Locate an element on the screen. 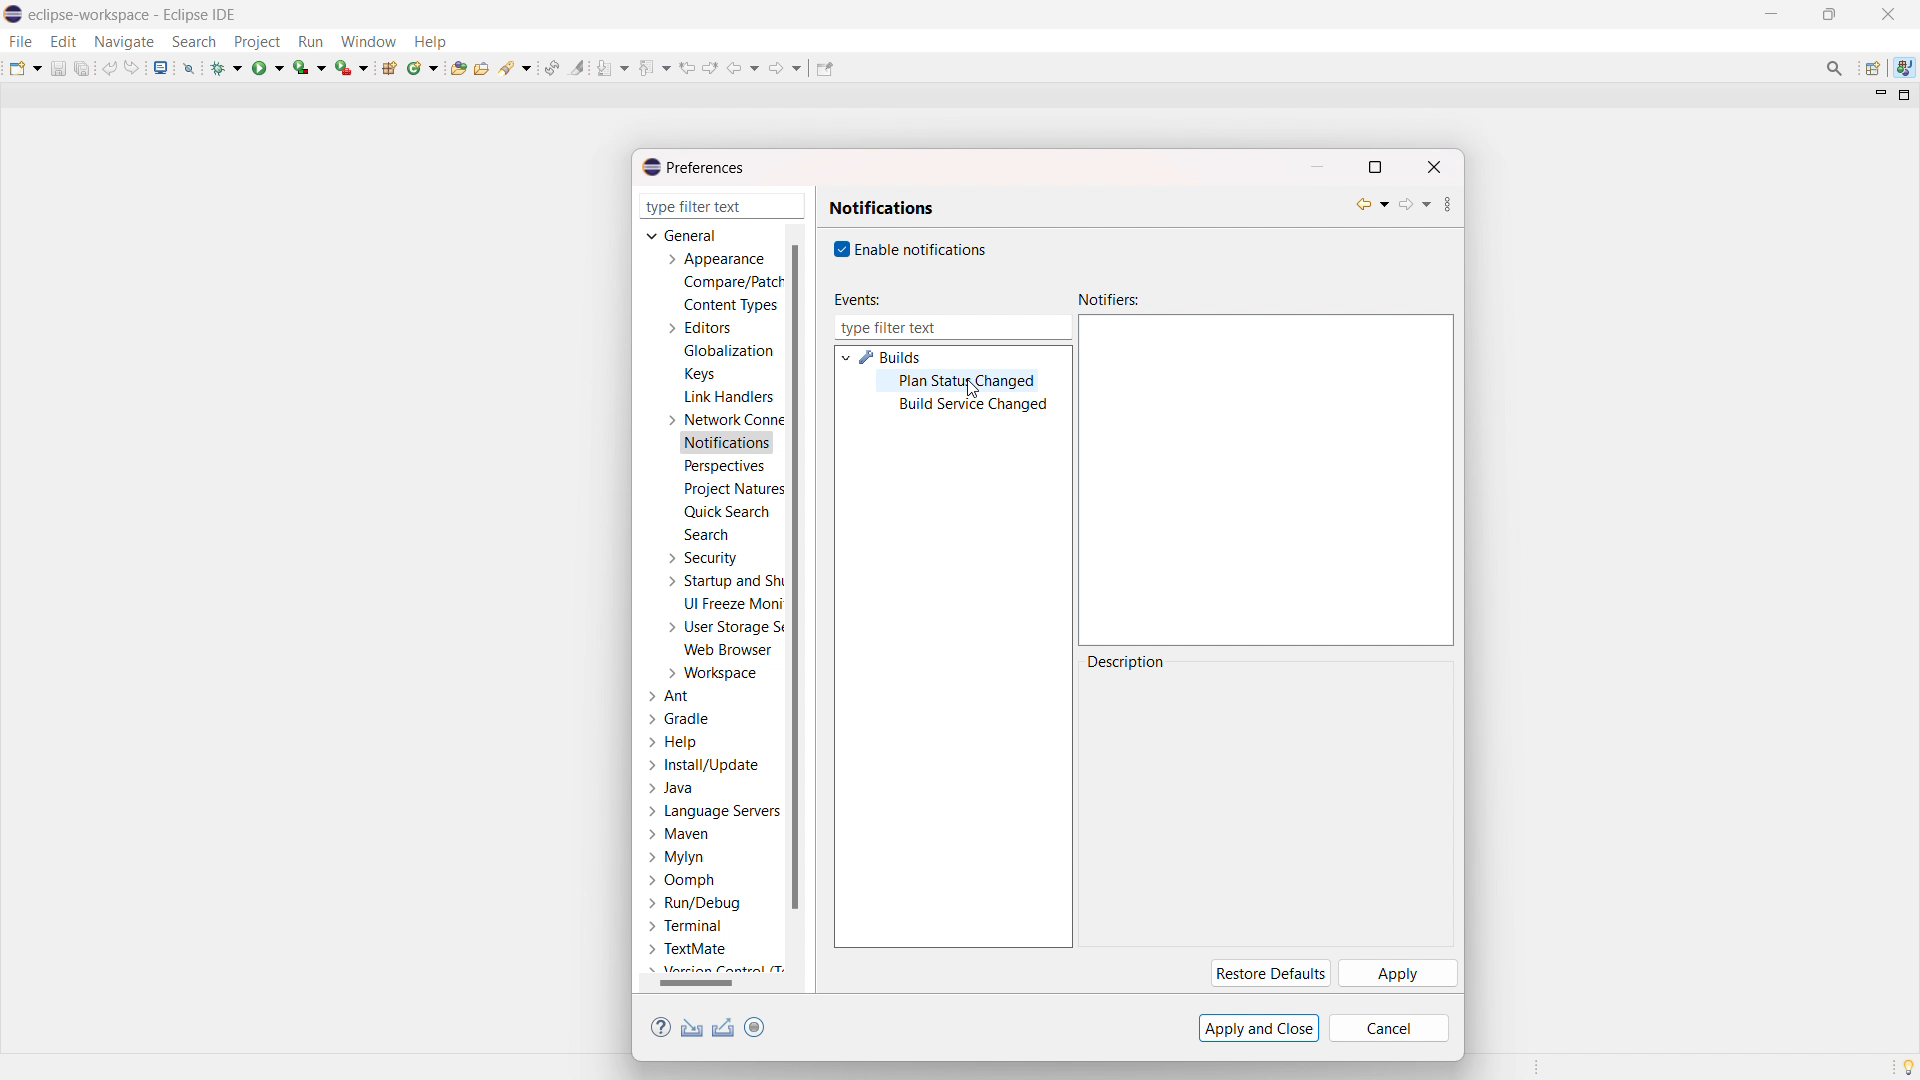 The image size is (1920, 1080). back is located at coordinates (1372, 204).